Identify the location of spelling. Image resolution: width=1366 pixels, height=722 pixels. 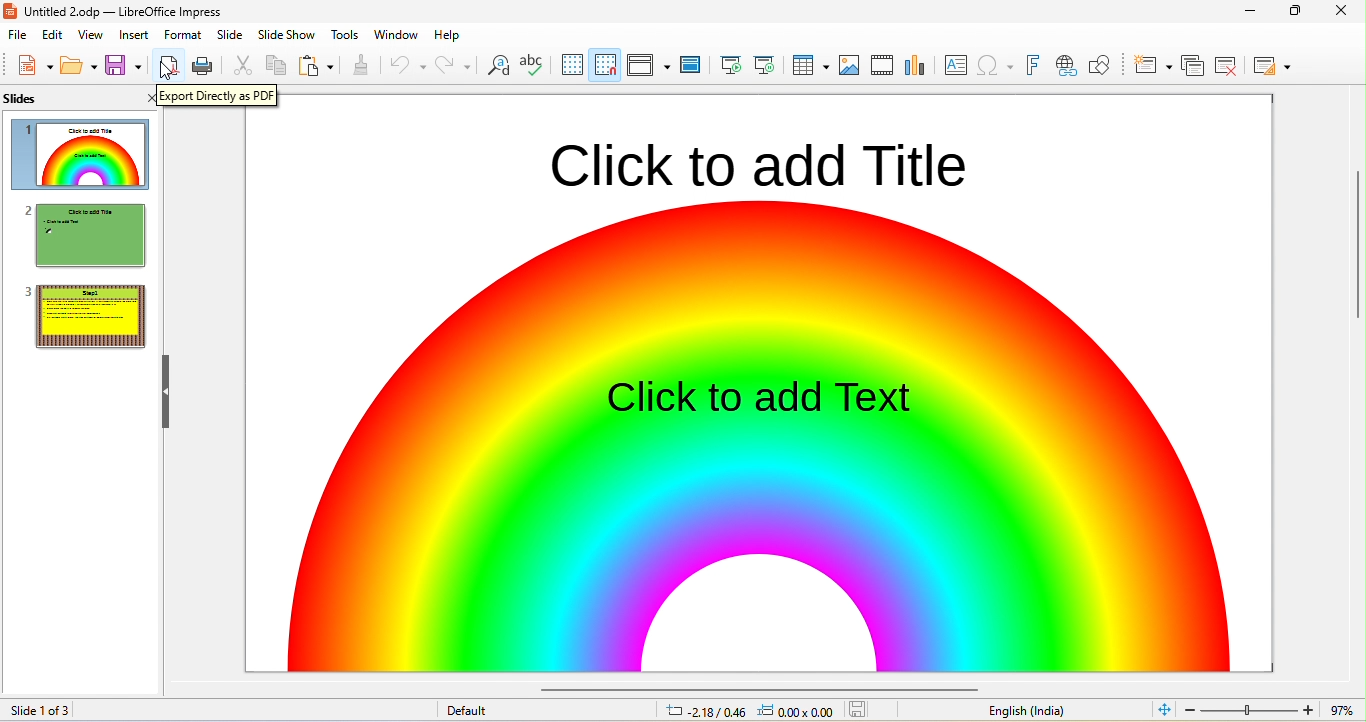
(532, 64).